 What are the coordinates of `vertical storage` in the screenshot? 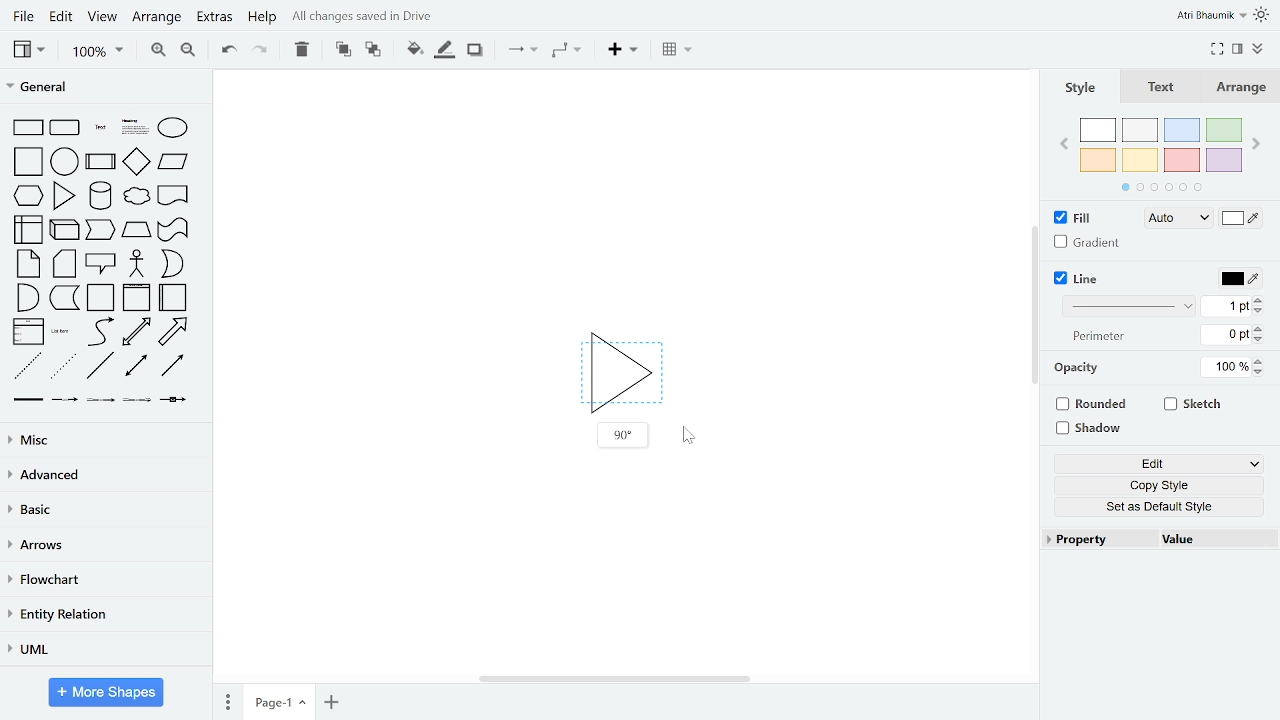 It's located at (136, 298).